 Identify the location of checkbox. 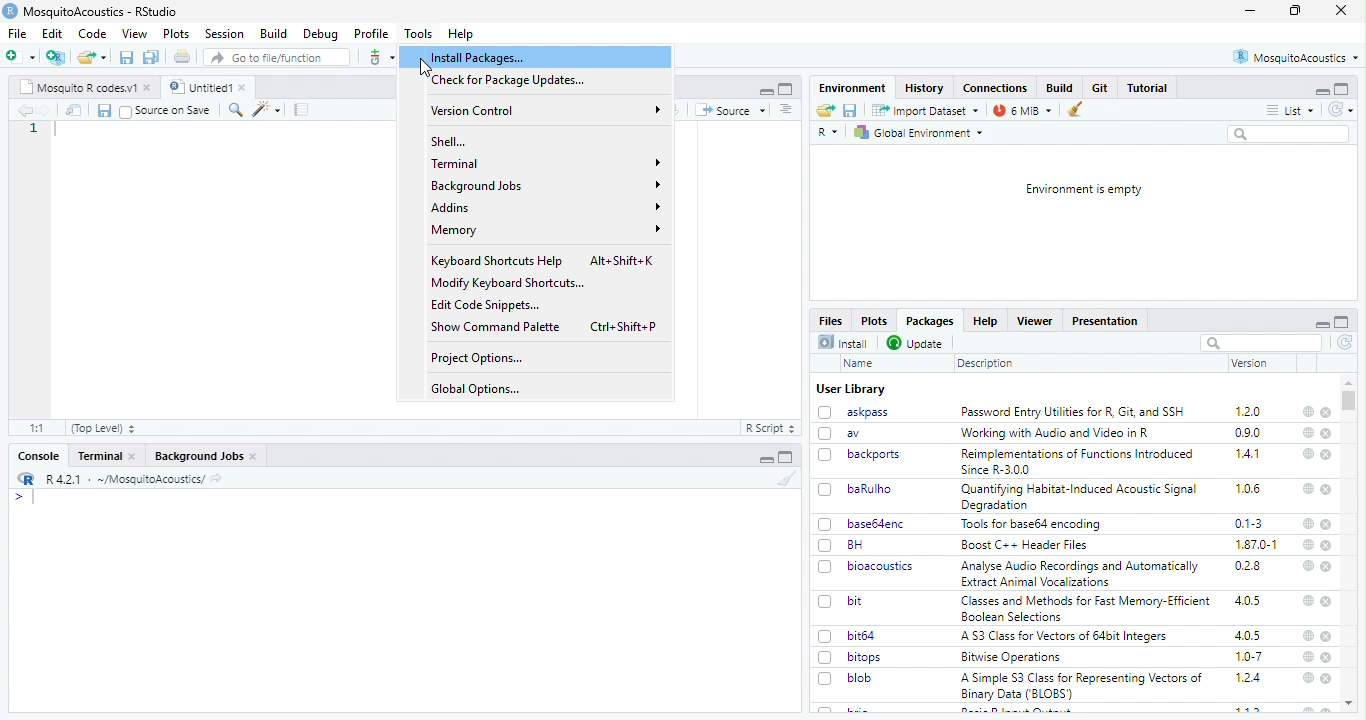
(826, 603).